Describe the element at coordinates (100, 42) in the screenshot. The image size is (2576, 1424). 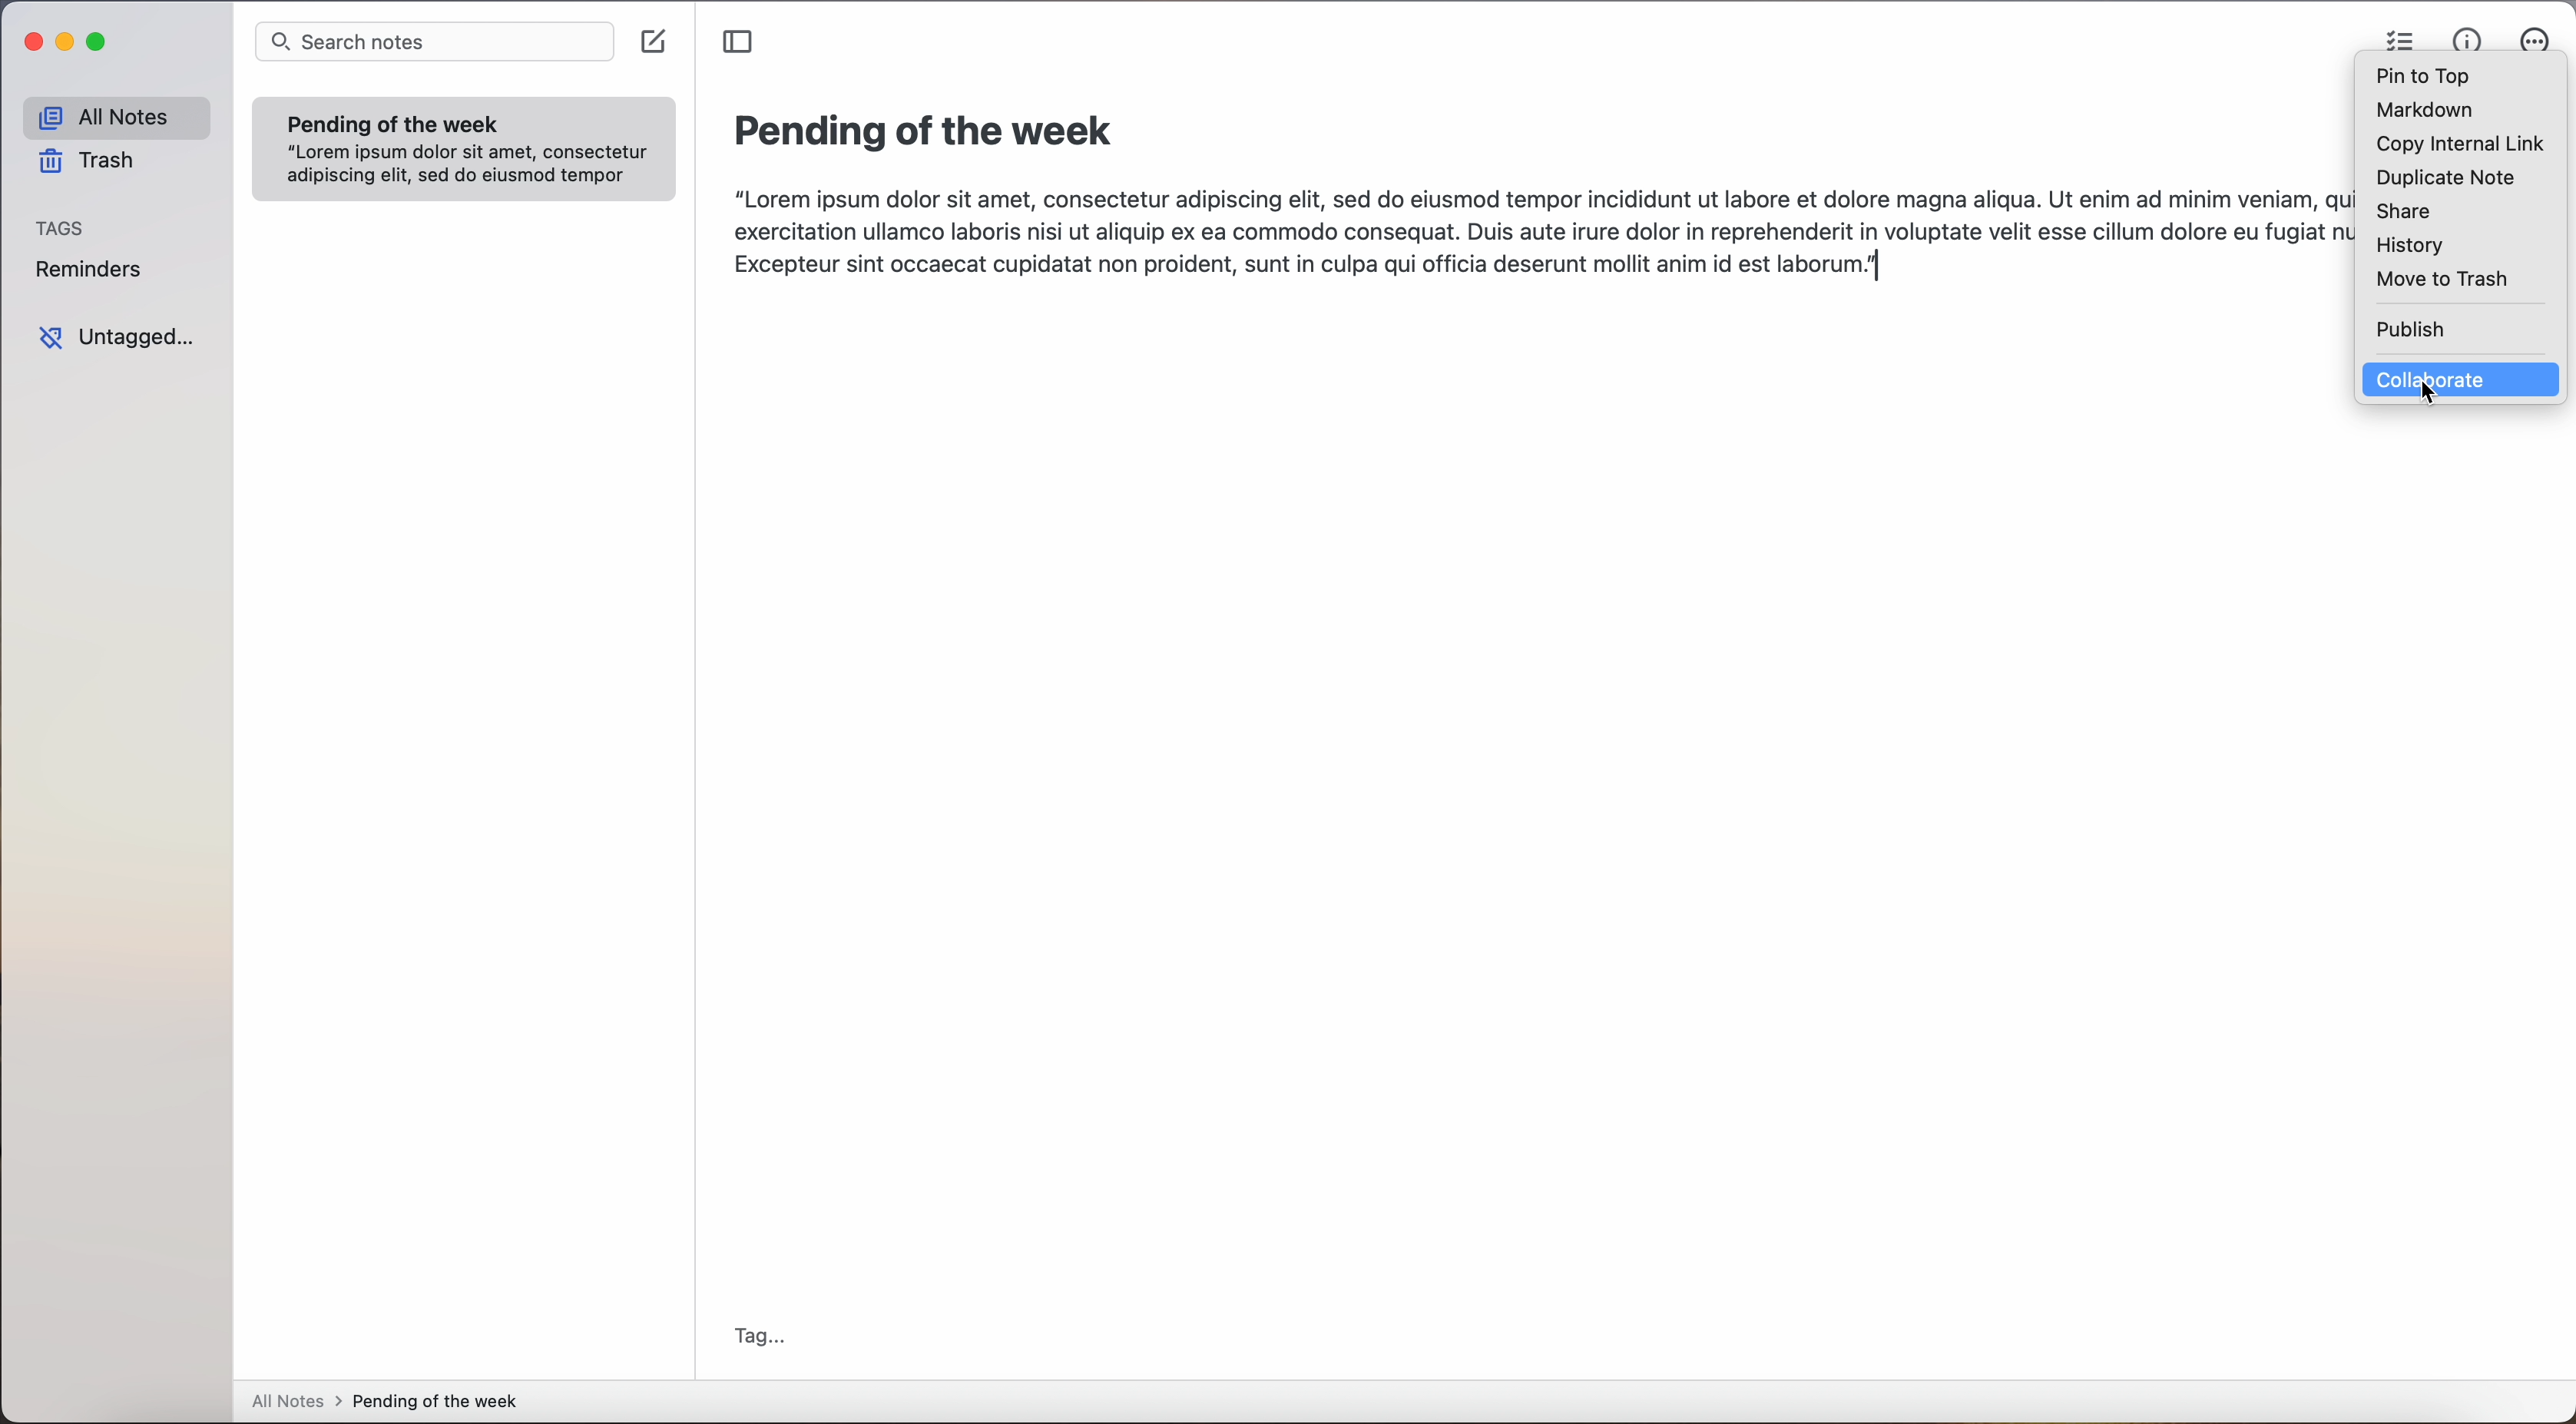
I see `maximize app` at that location.